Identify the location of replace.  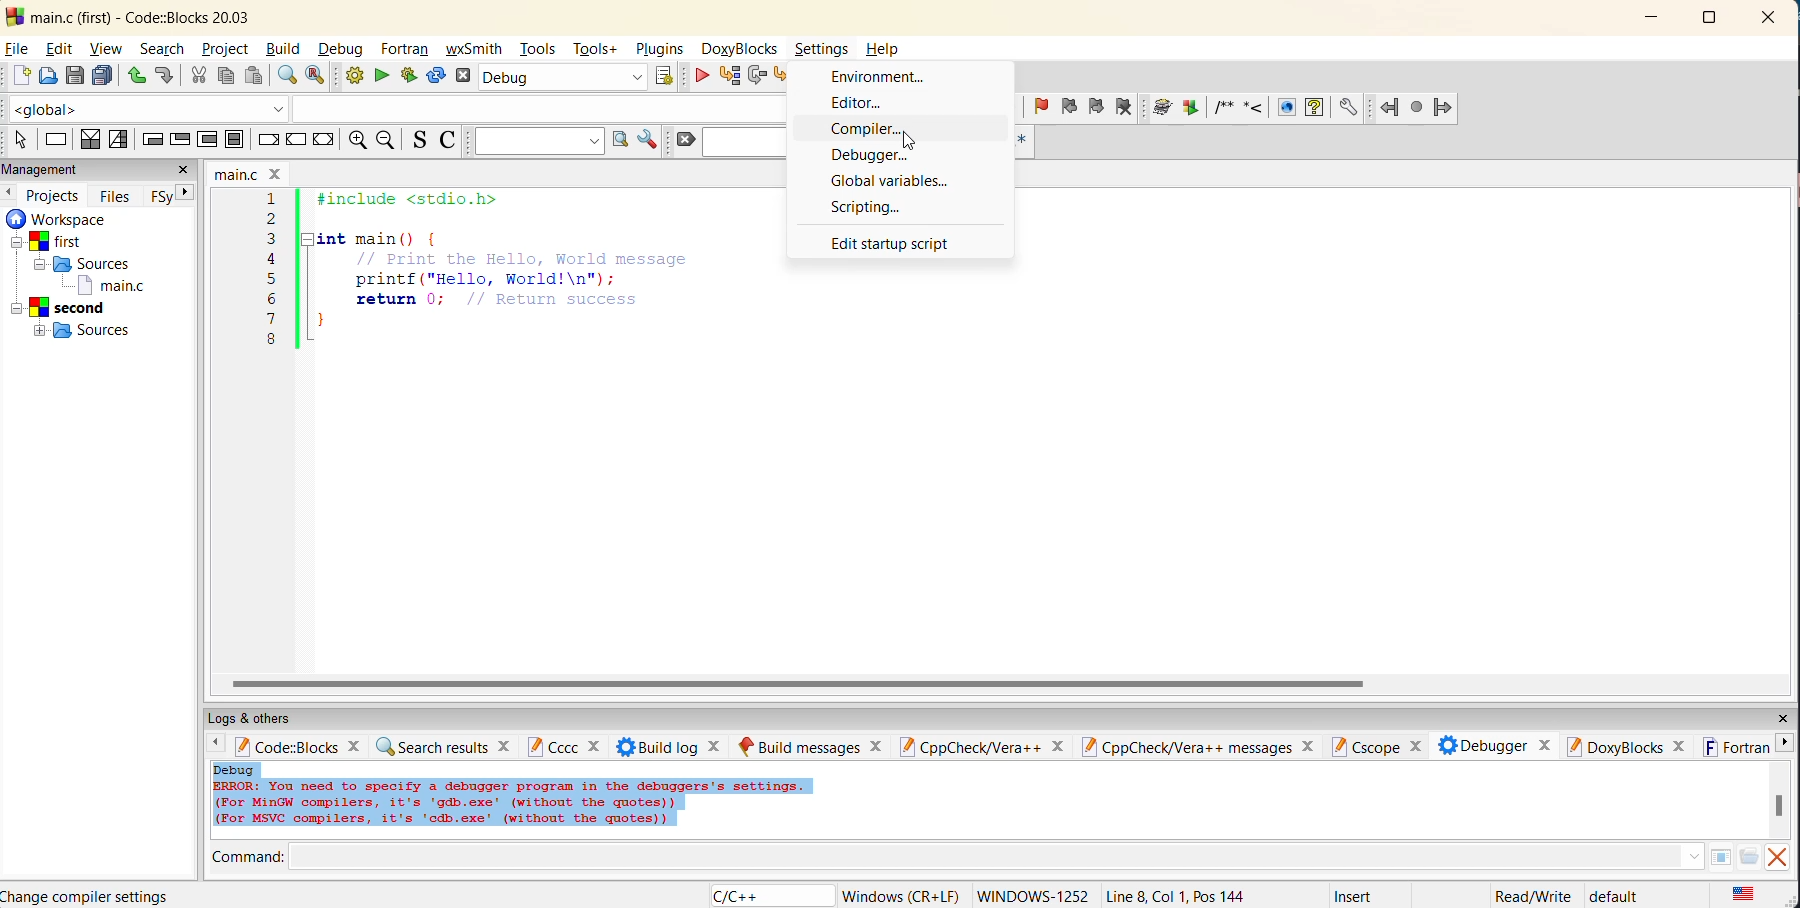
(317, 78).